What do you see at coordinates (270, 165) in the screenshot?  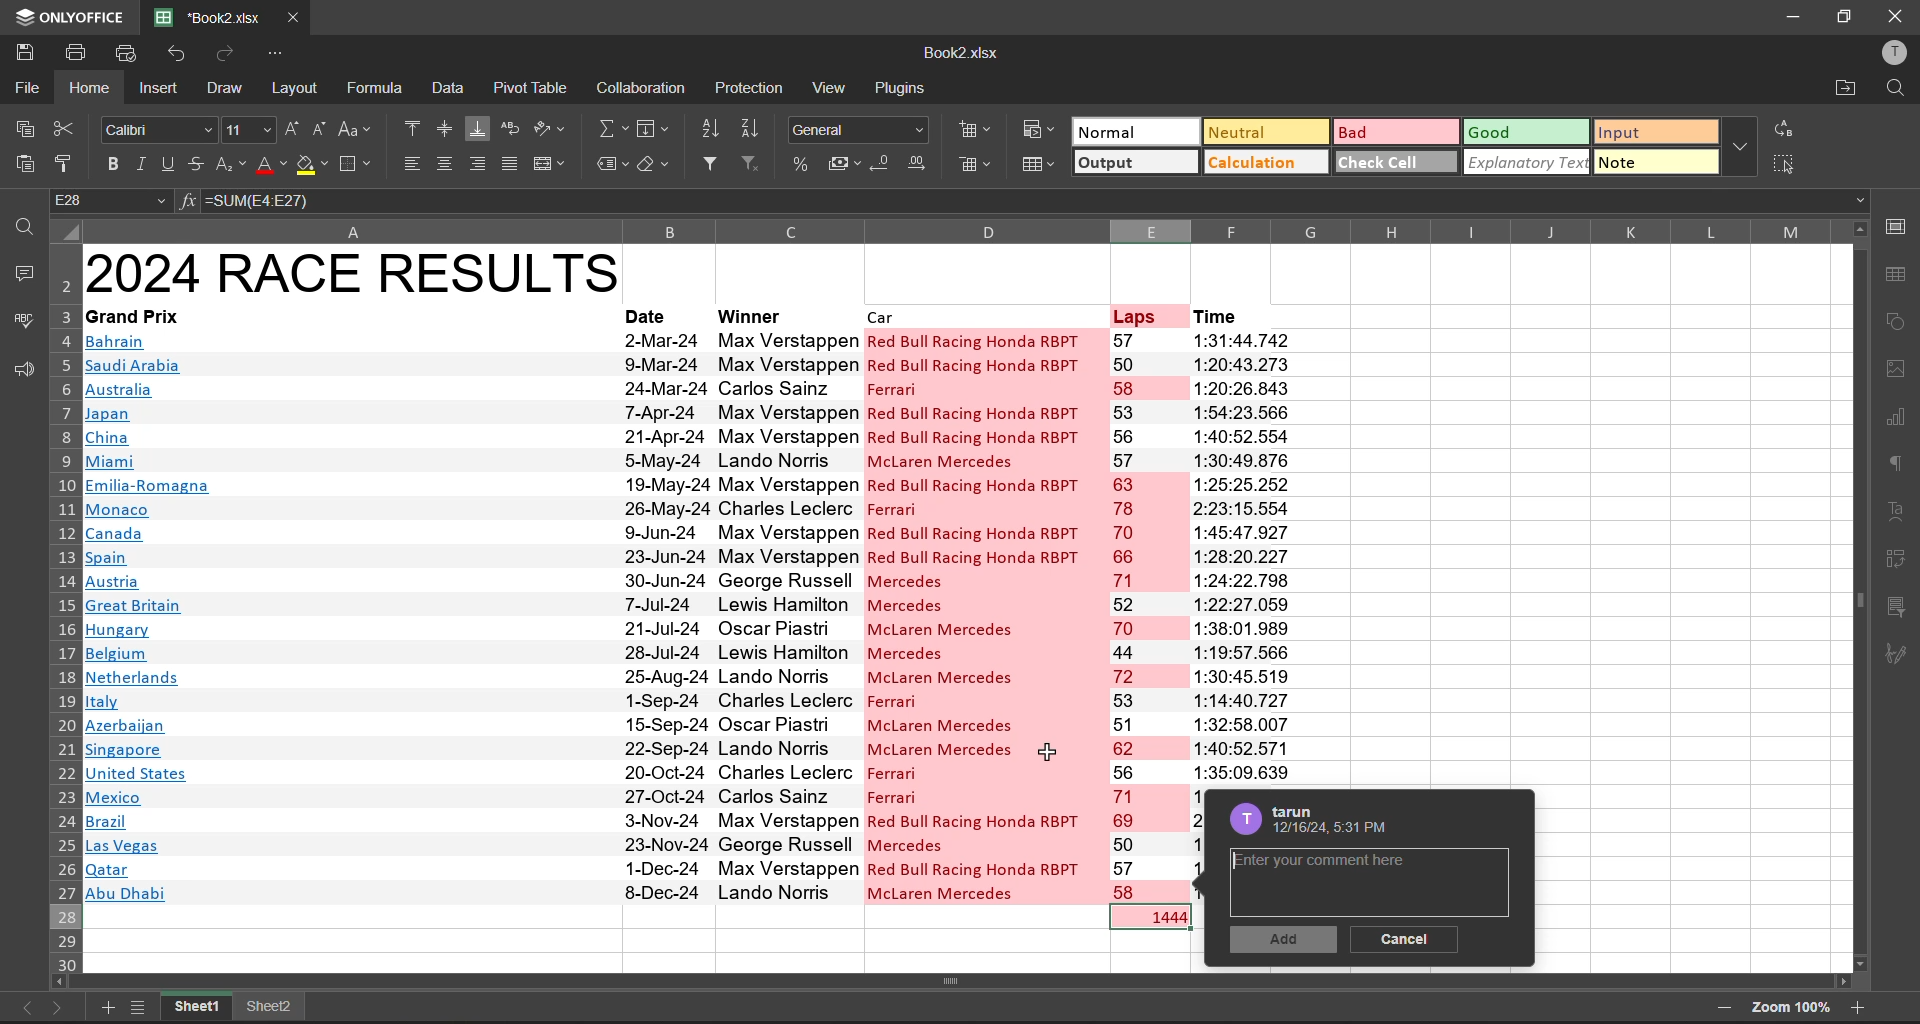 I see `font color` at bounding box center [270, 165].